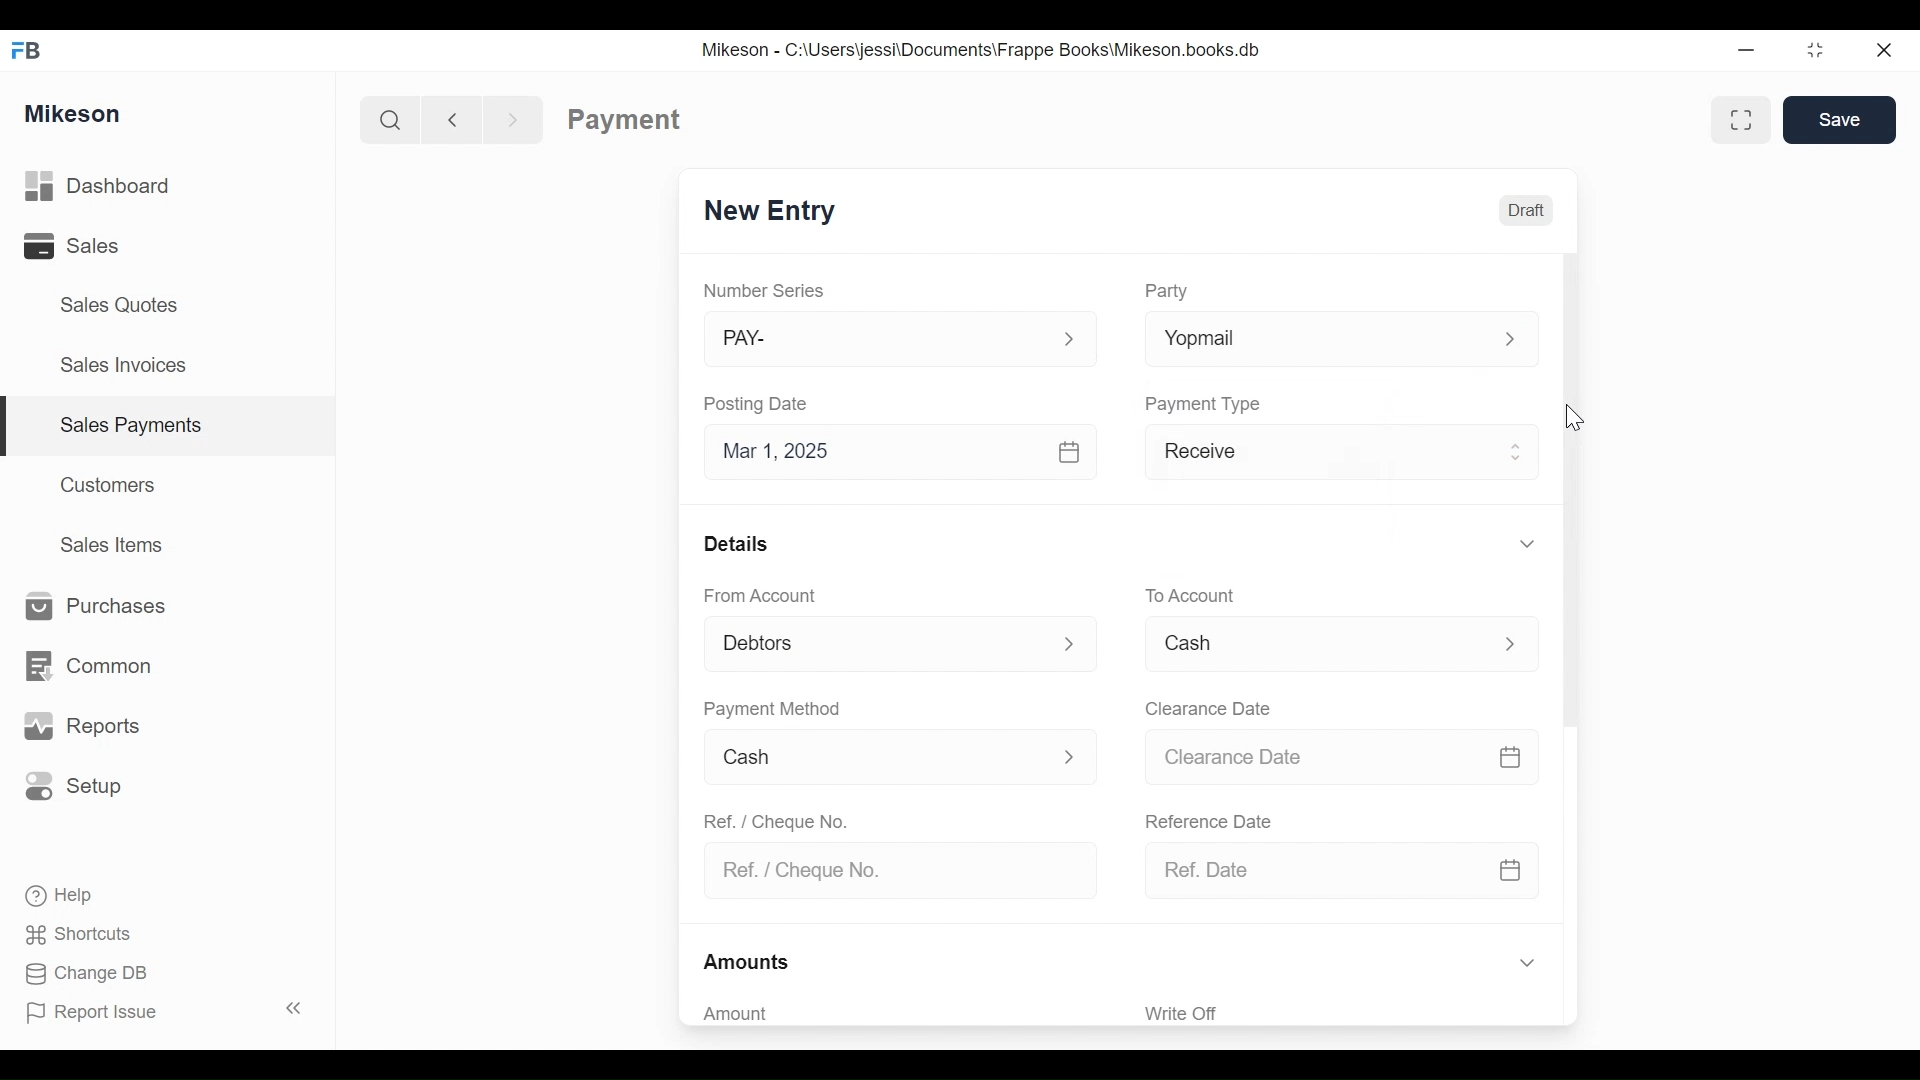 The image size is (1920, 1080). What do you see at coordinates (110, 305) in the screenshot?
I see `Sales Quotes` at bounding box center [110, 305].